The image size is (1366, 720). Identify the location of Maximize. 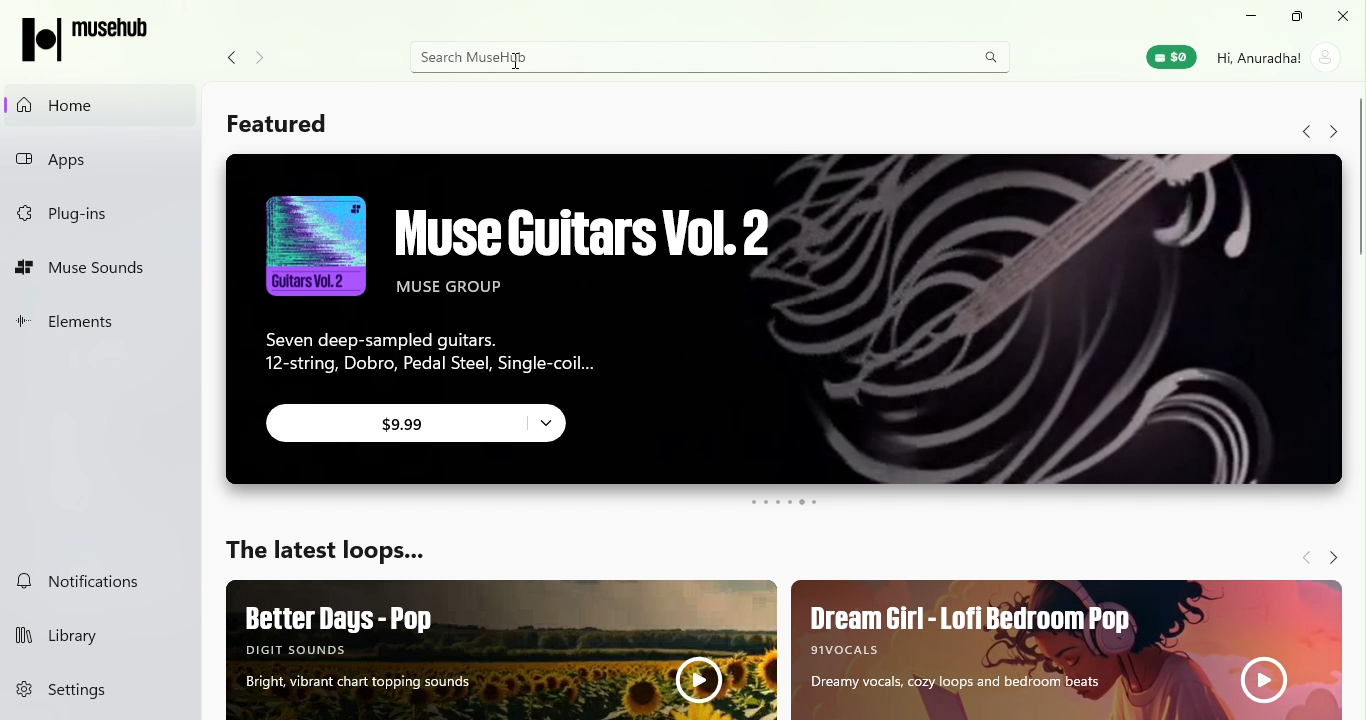
(1299, 17).